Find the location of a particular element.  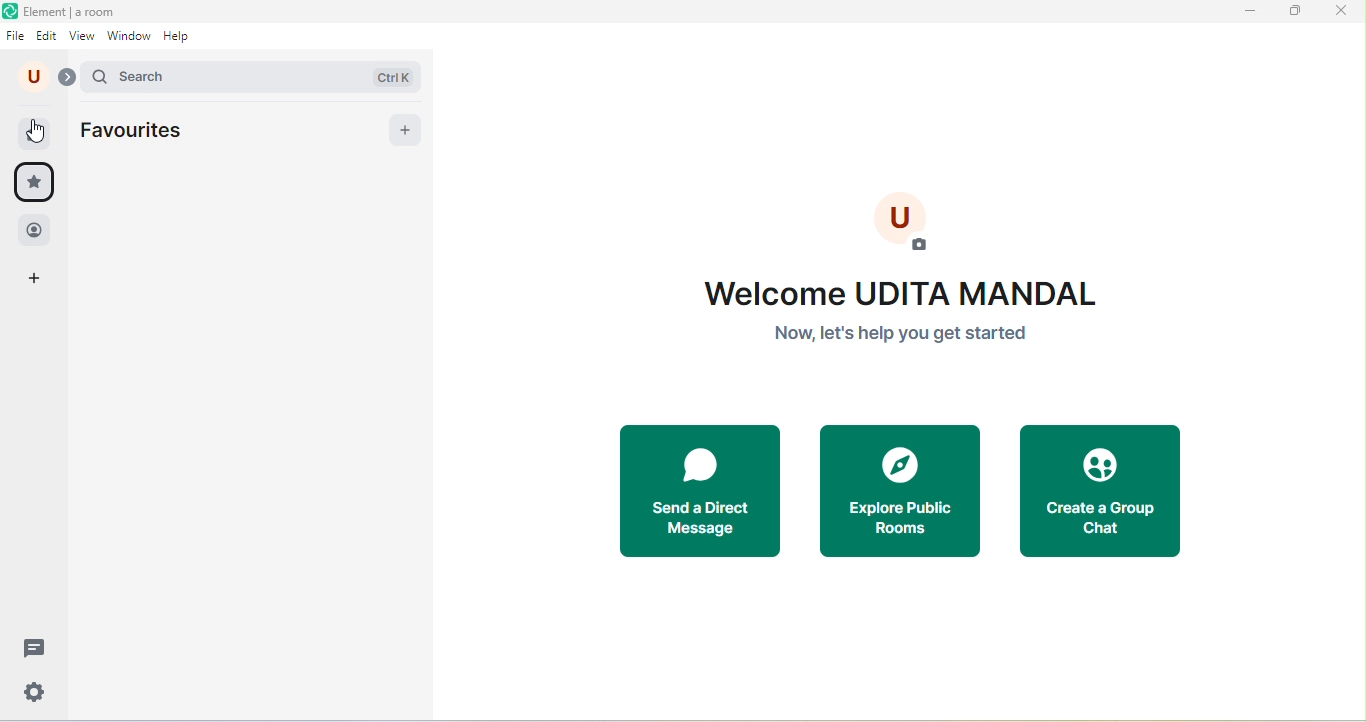

help is located at coordinates (182, 39).